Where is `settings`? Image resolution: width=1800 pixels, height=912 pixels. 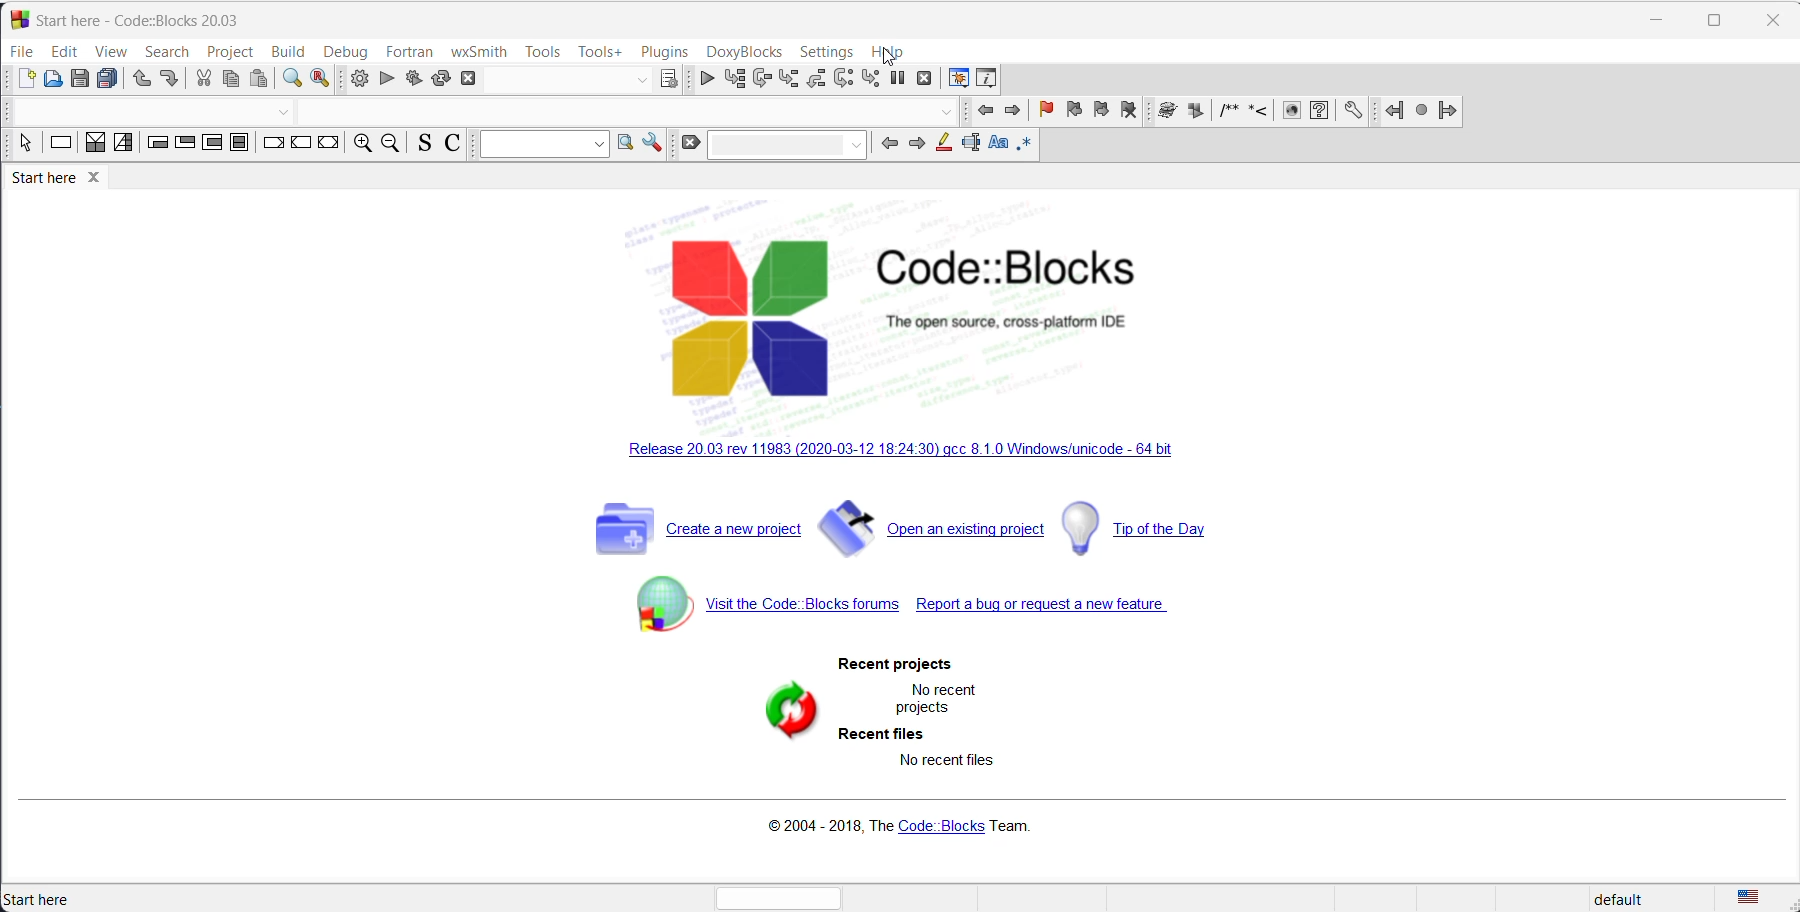
settings is located at coordinates (826, 52).